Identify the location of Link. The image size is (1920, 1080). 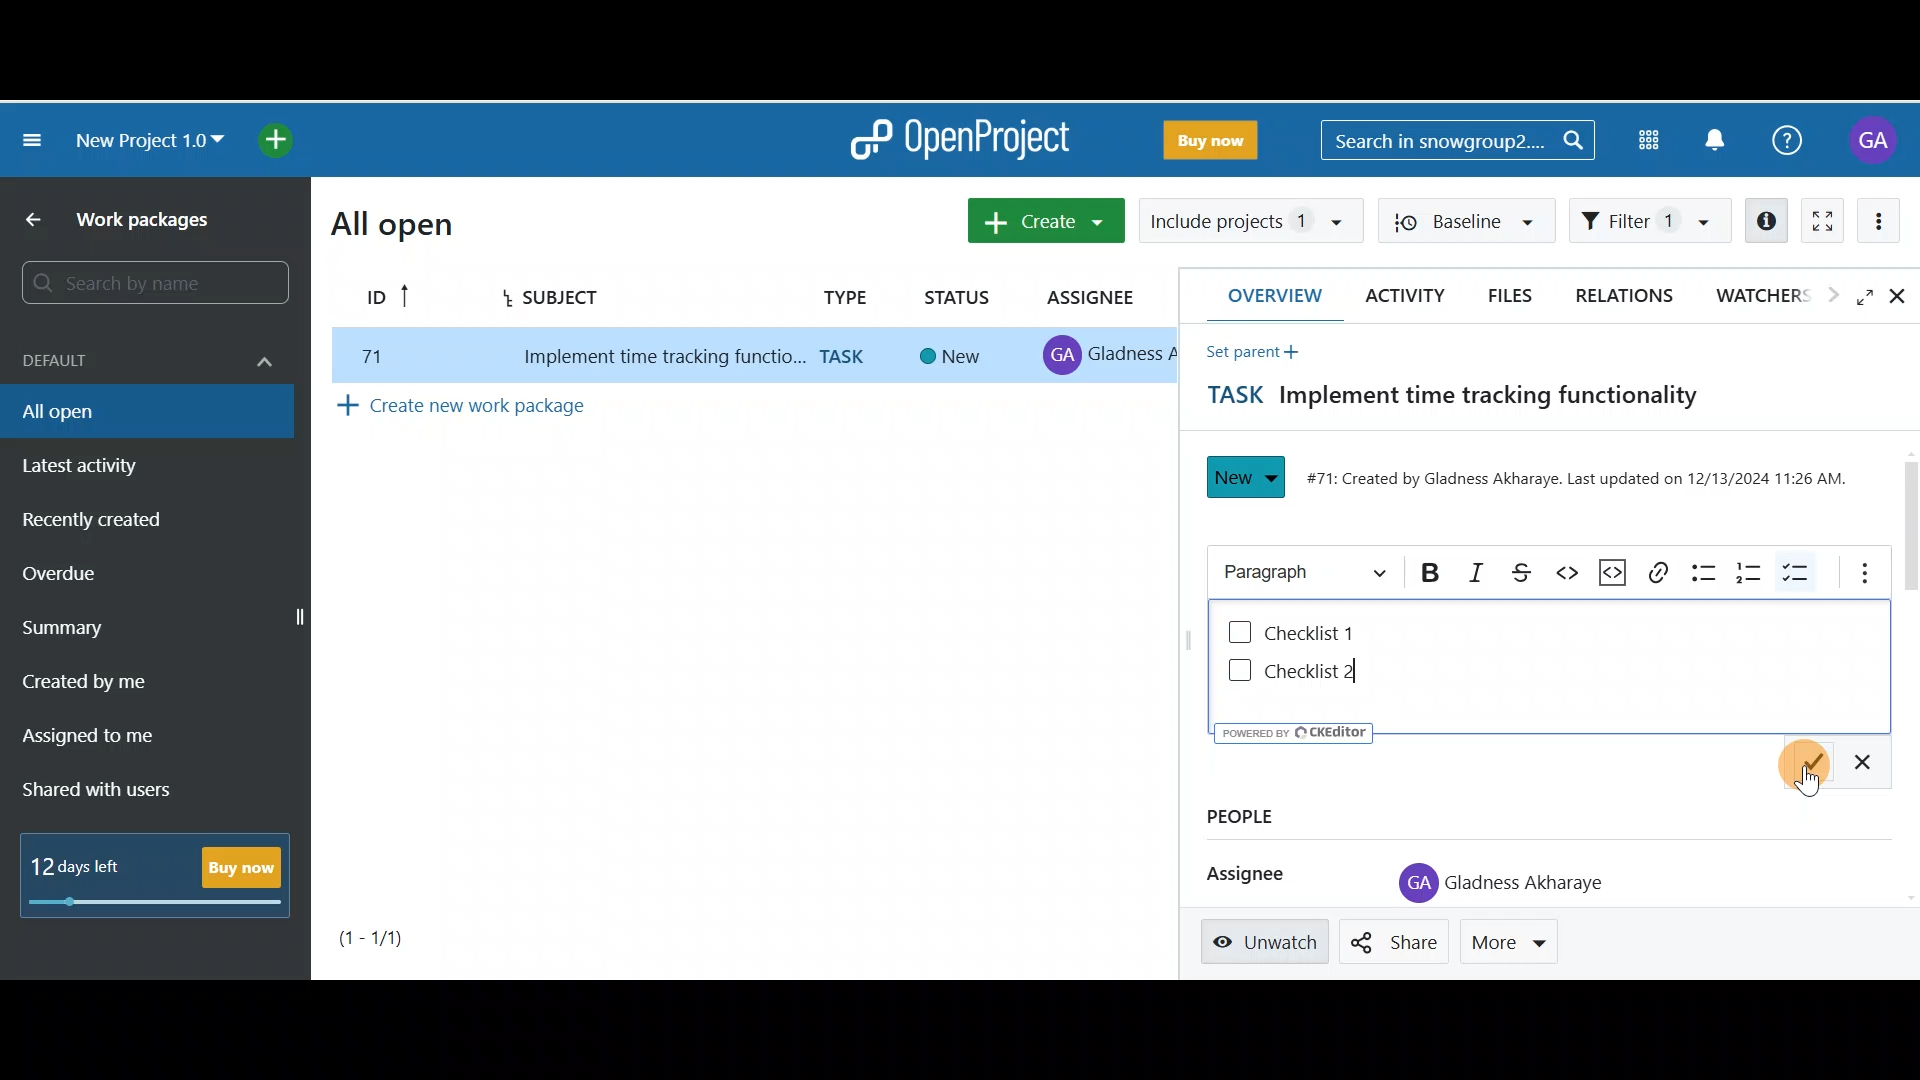
(1660, 570).